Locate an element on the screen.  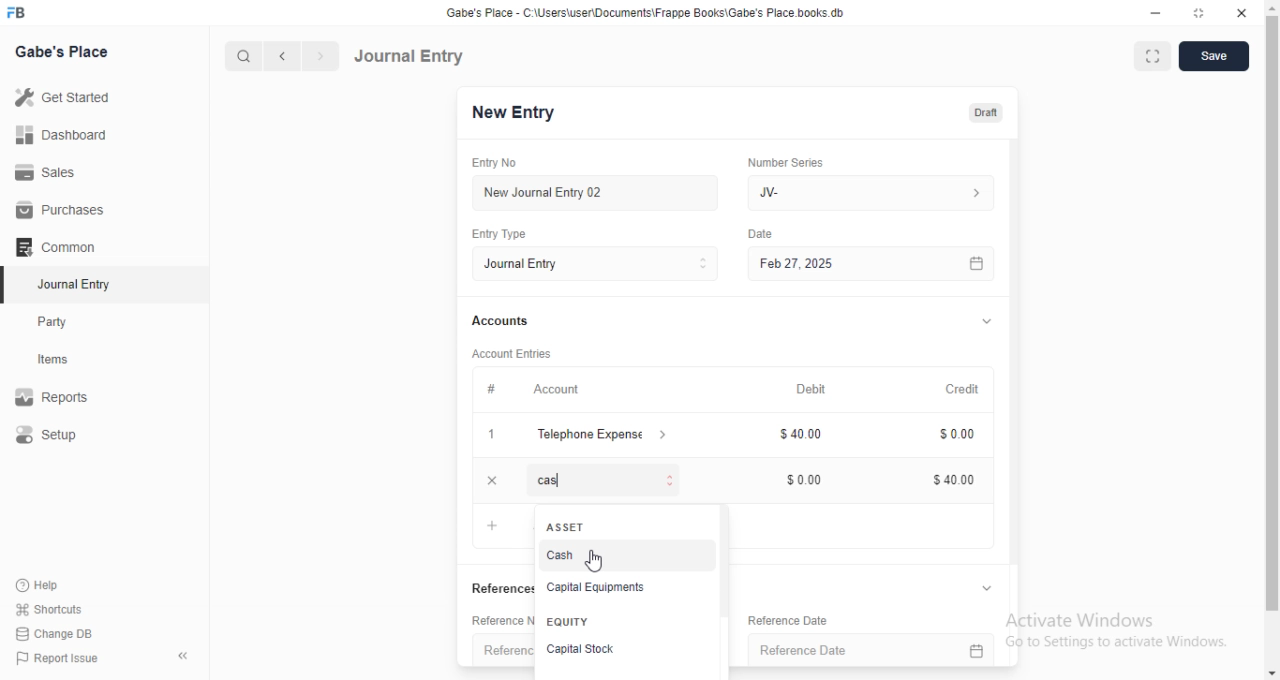
| Report Issue is located at coordinates (59, 658).